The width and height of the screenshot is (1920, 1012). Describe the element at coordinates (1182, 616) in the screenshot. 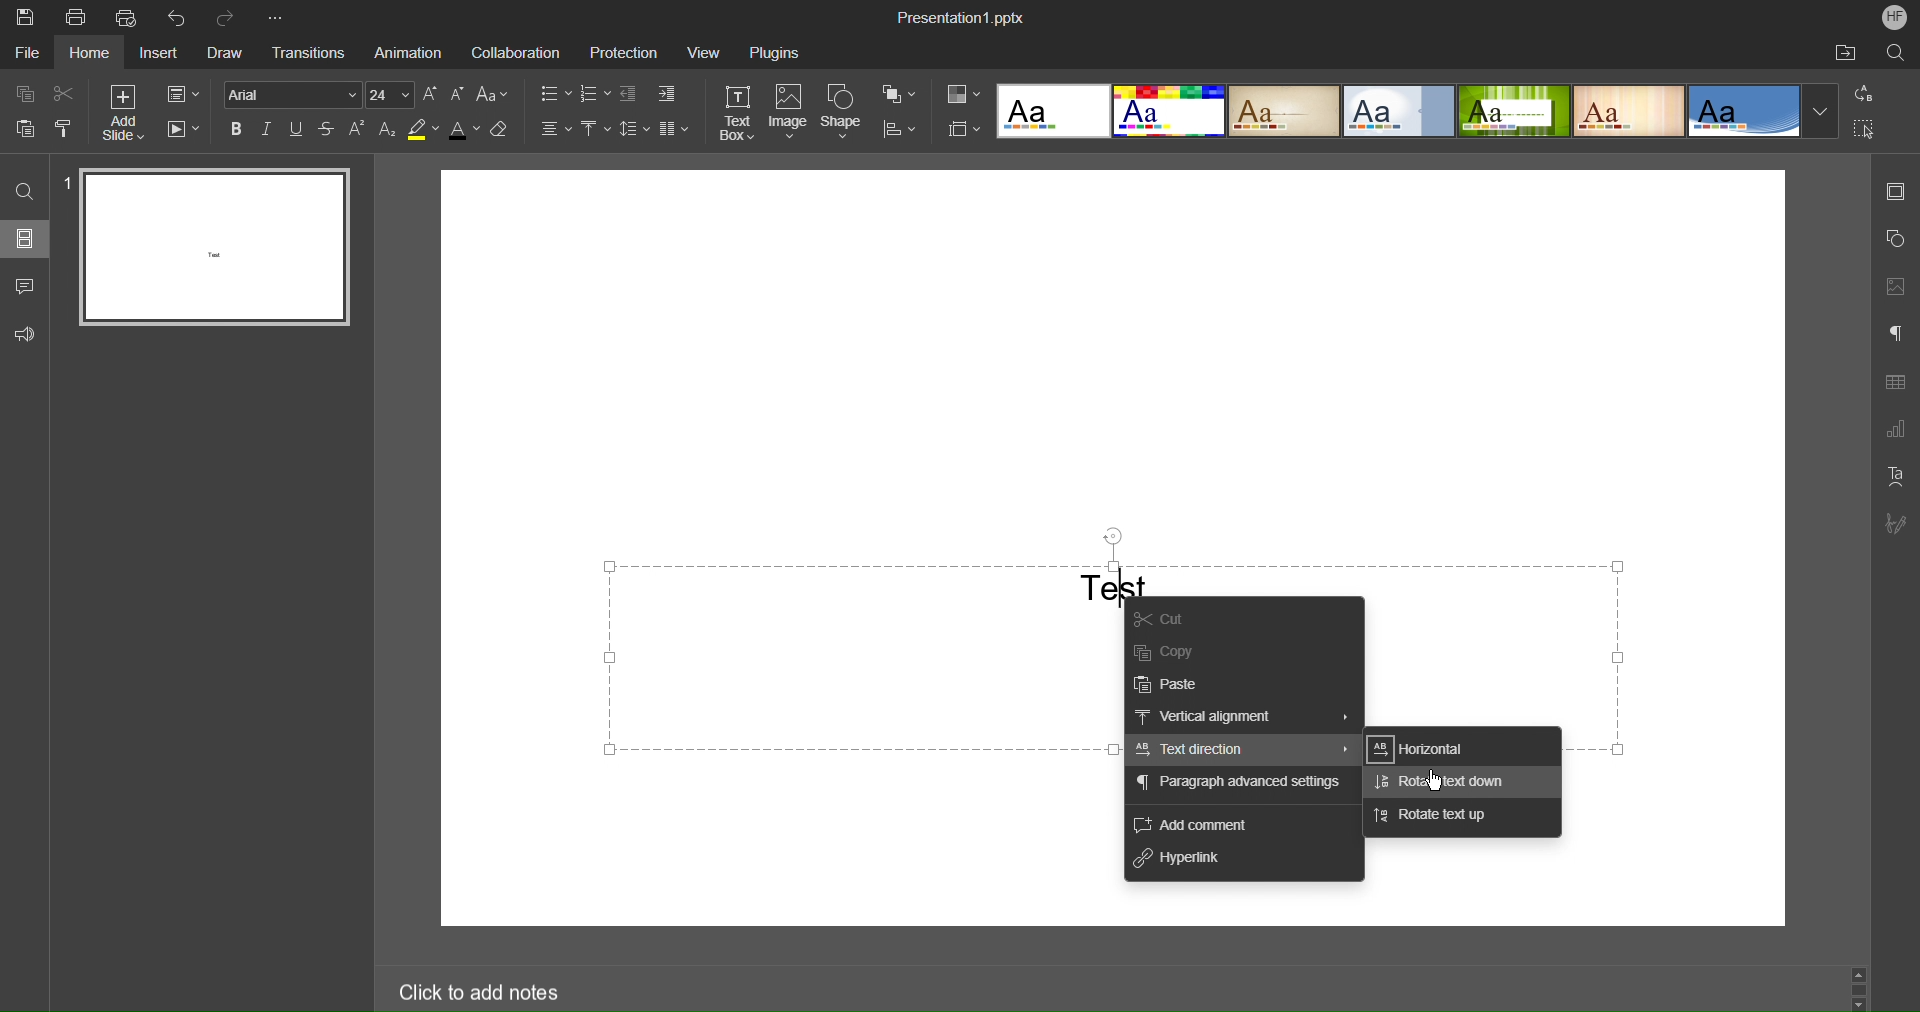

I see `Cut` at that location.